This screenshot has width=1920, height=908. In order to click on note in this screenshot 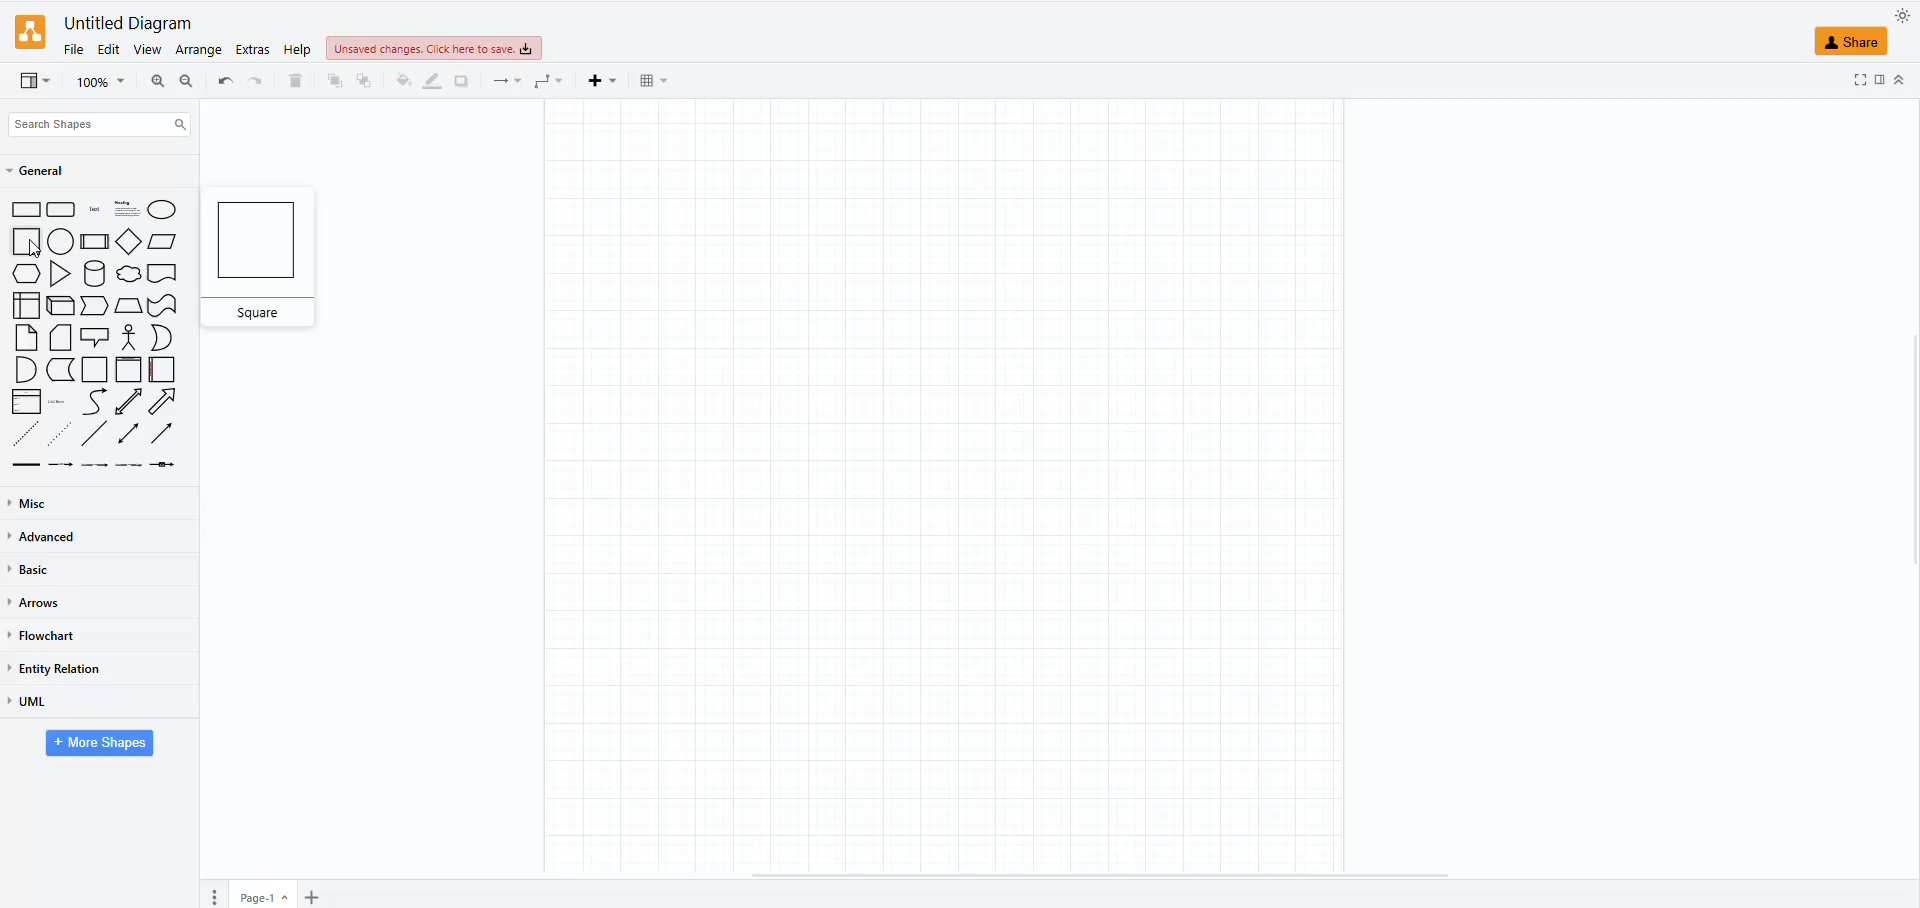, I will do `click(27, 337)`.